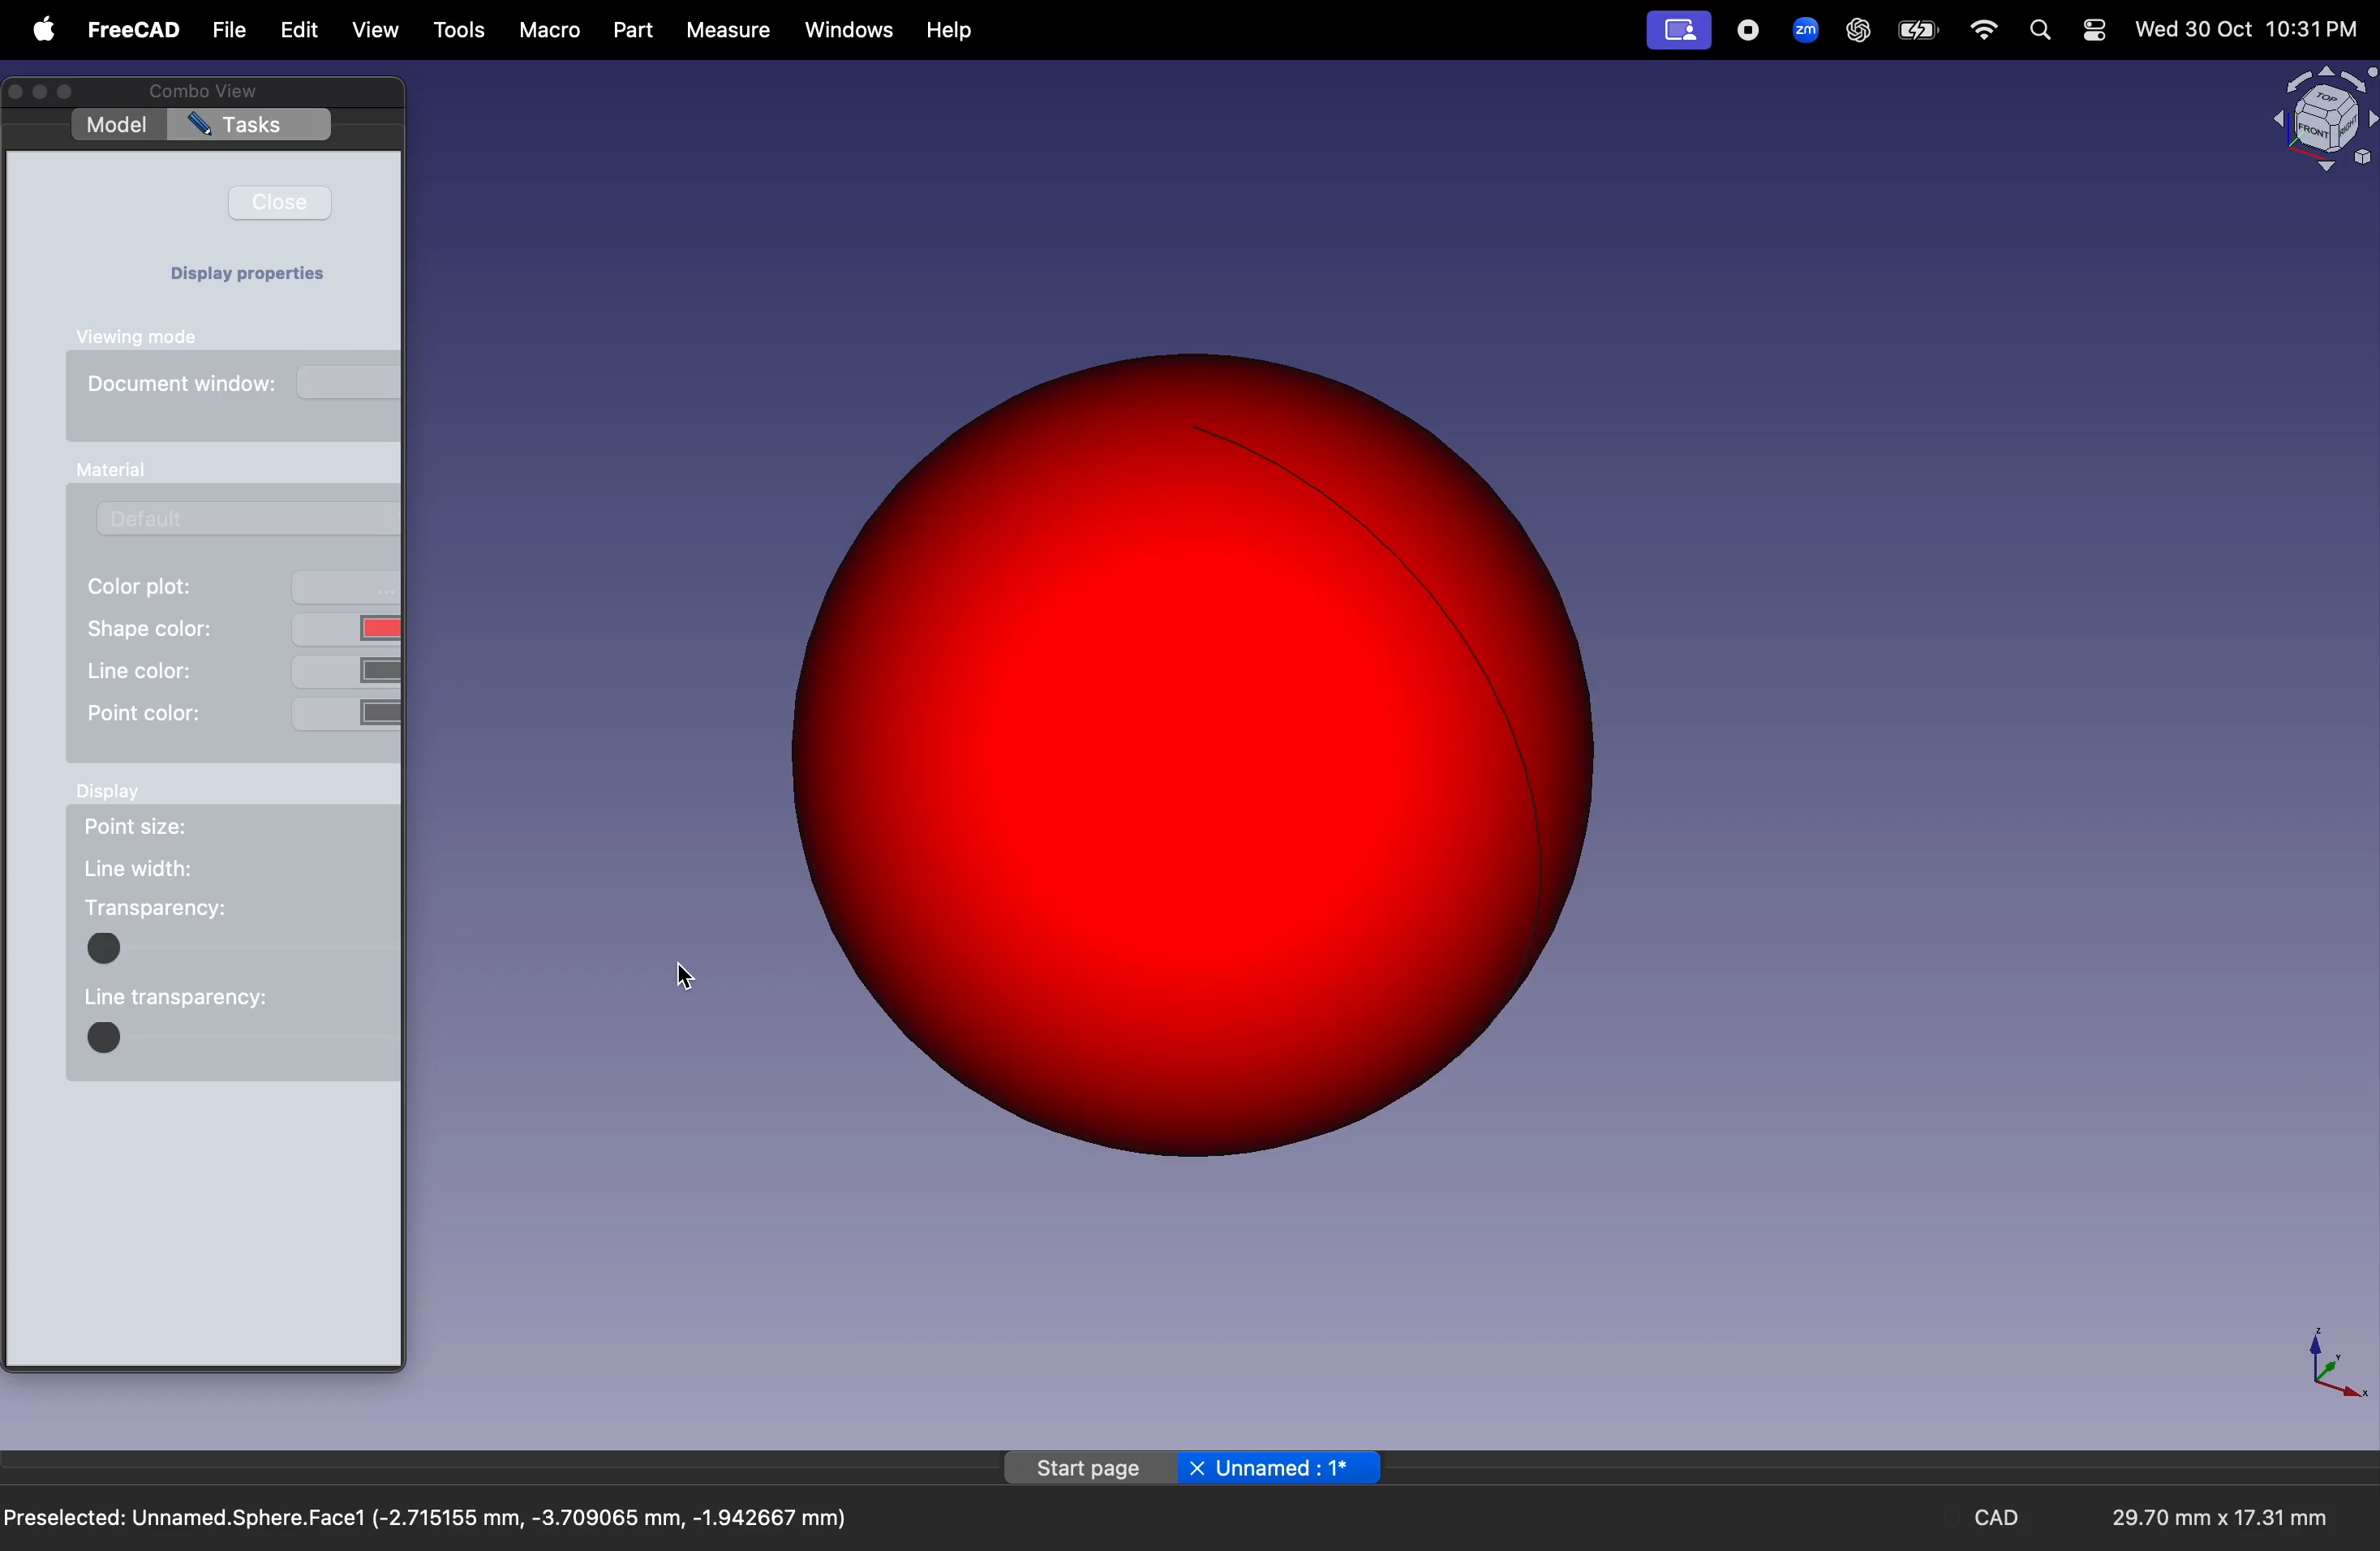 Image resolution: width=2380 pixels, height=1551 pixels. What do you see at coordinates (230, 31) in the screenshot?
I see `file` at bounding box center [230, 31].